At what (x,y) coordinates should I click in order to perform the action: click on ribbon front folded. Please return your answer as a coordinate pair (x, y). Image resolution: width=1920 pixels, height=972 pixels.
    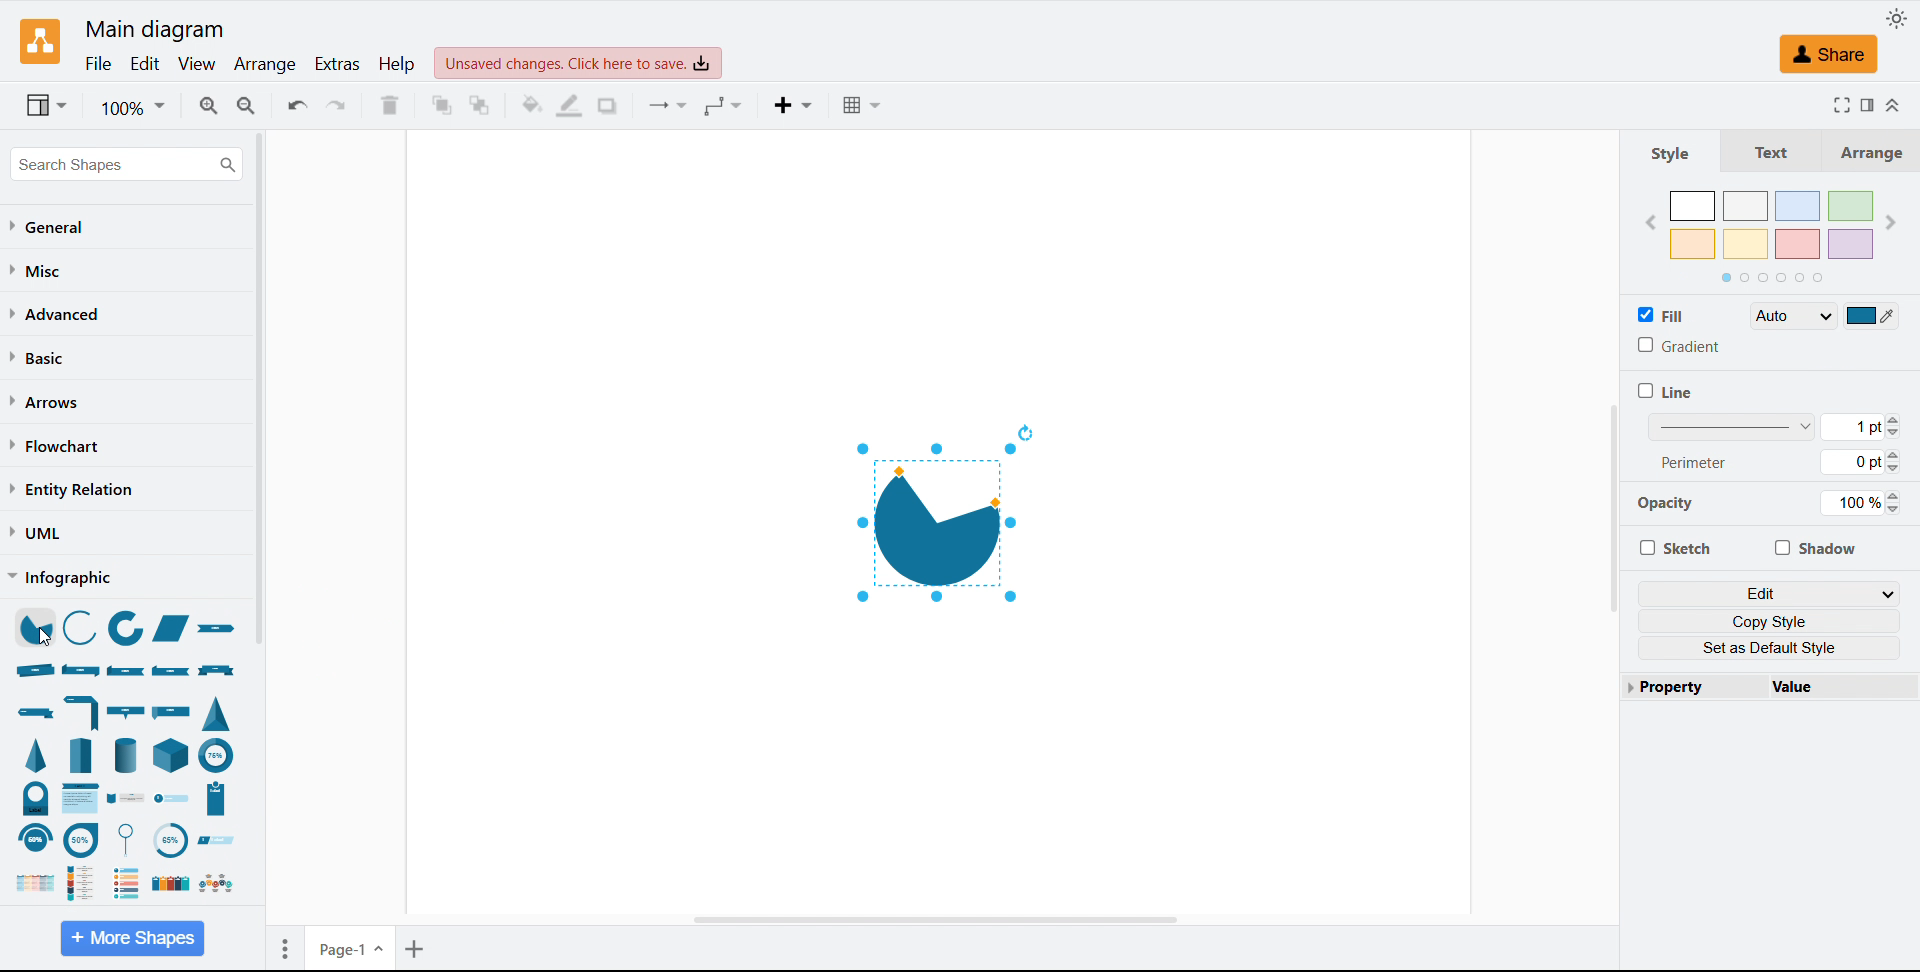
    Looking at the image, I should click on (127, 671).